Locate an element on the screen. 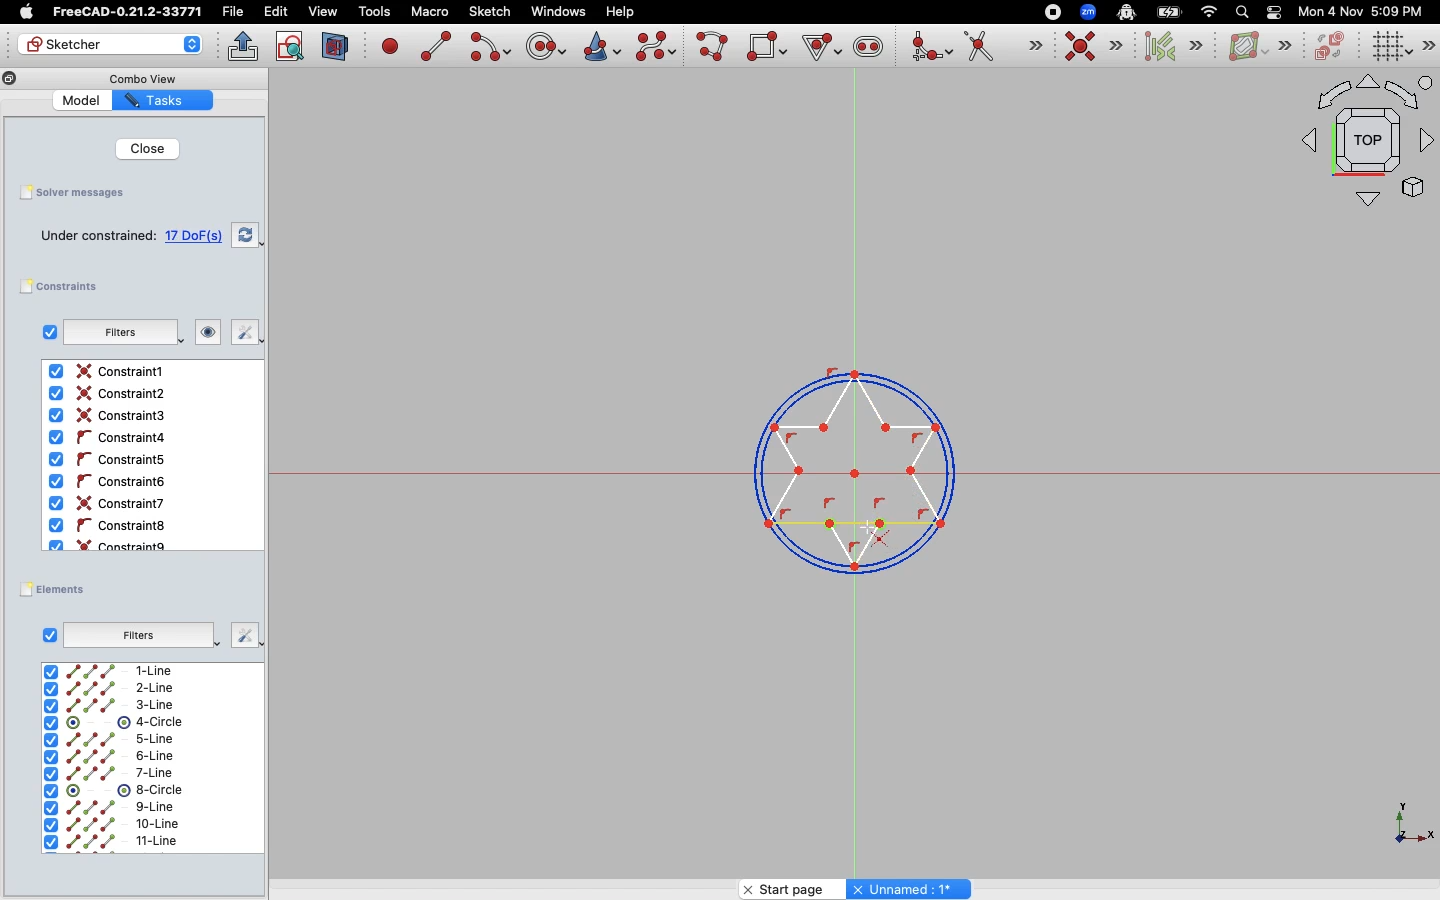 The image size is (1440, 900). Create circle is located at coordinates (546, 44).